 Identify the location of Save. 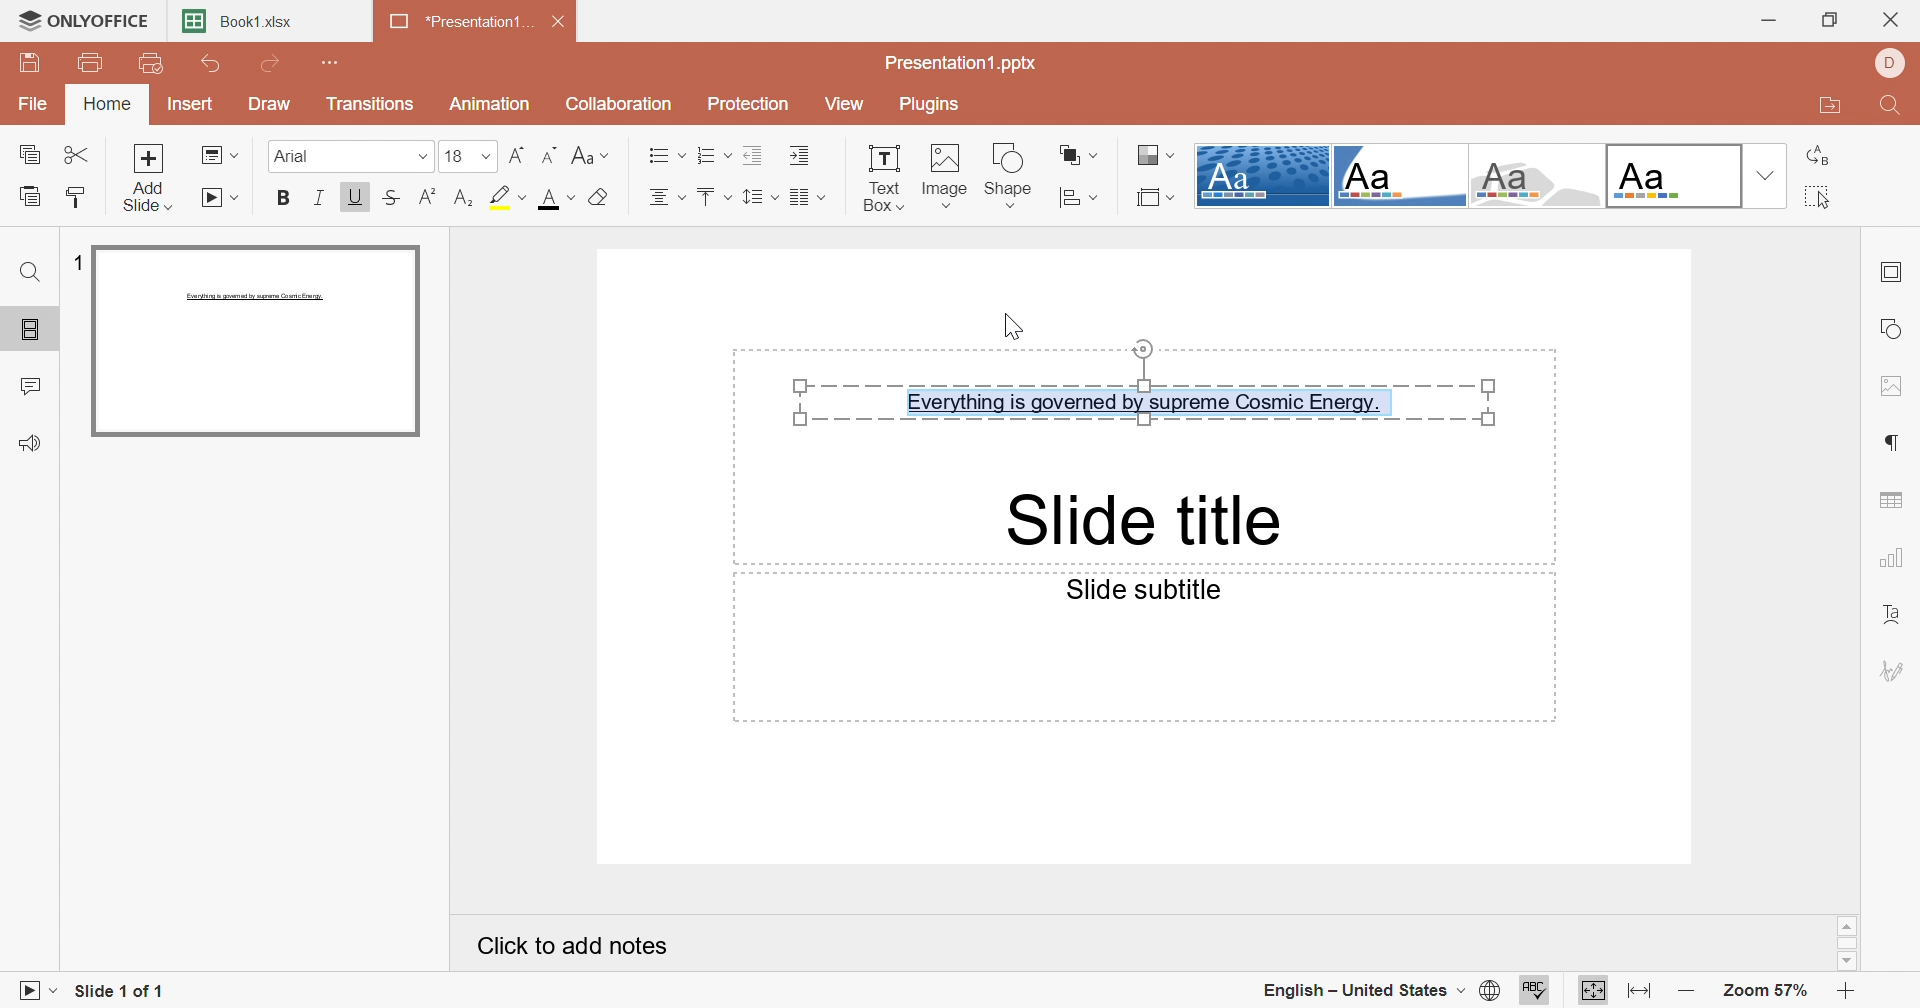
(35, 63).